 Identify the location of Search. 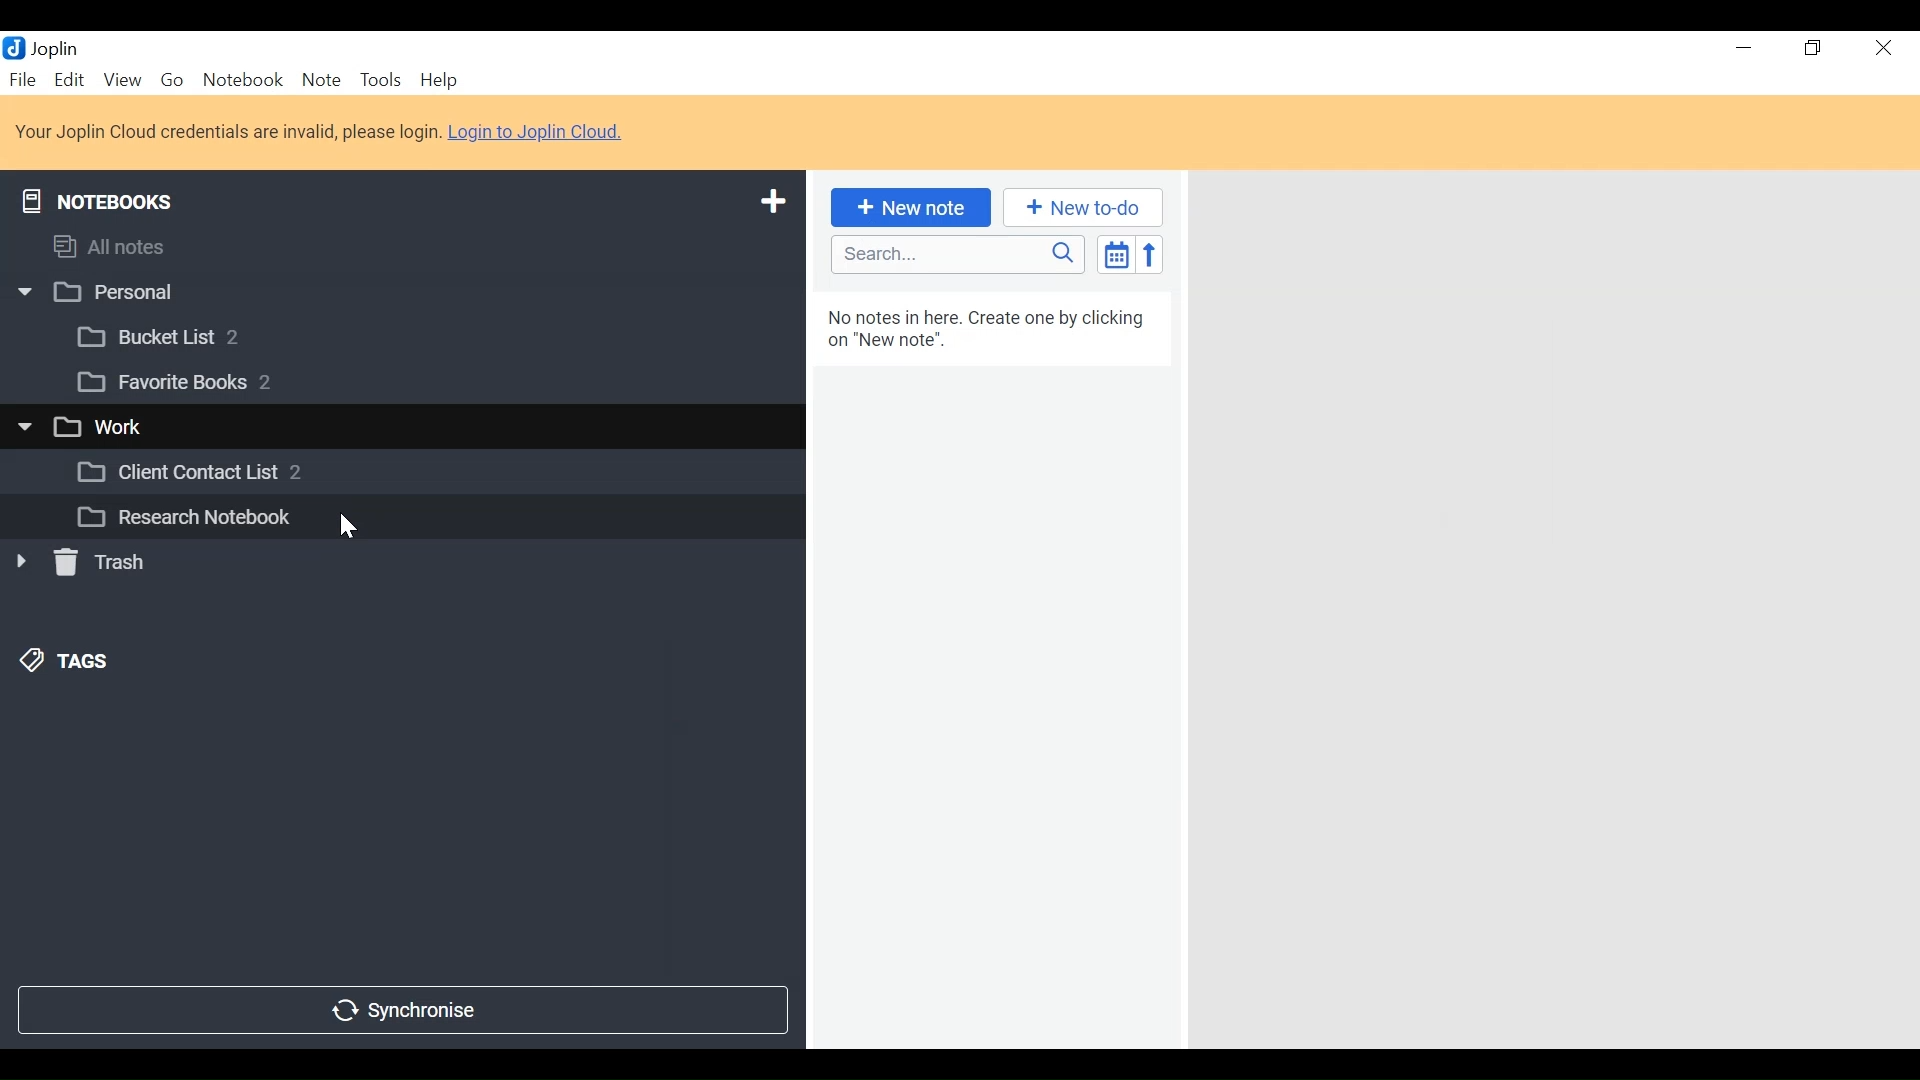
(955, 255).